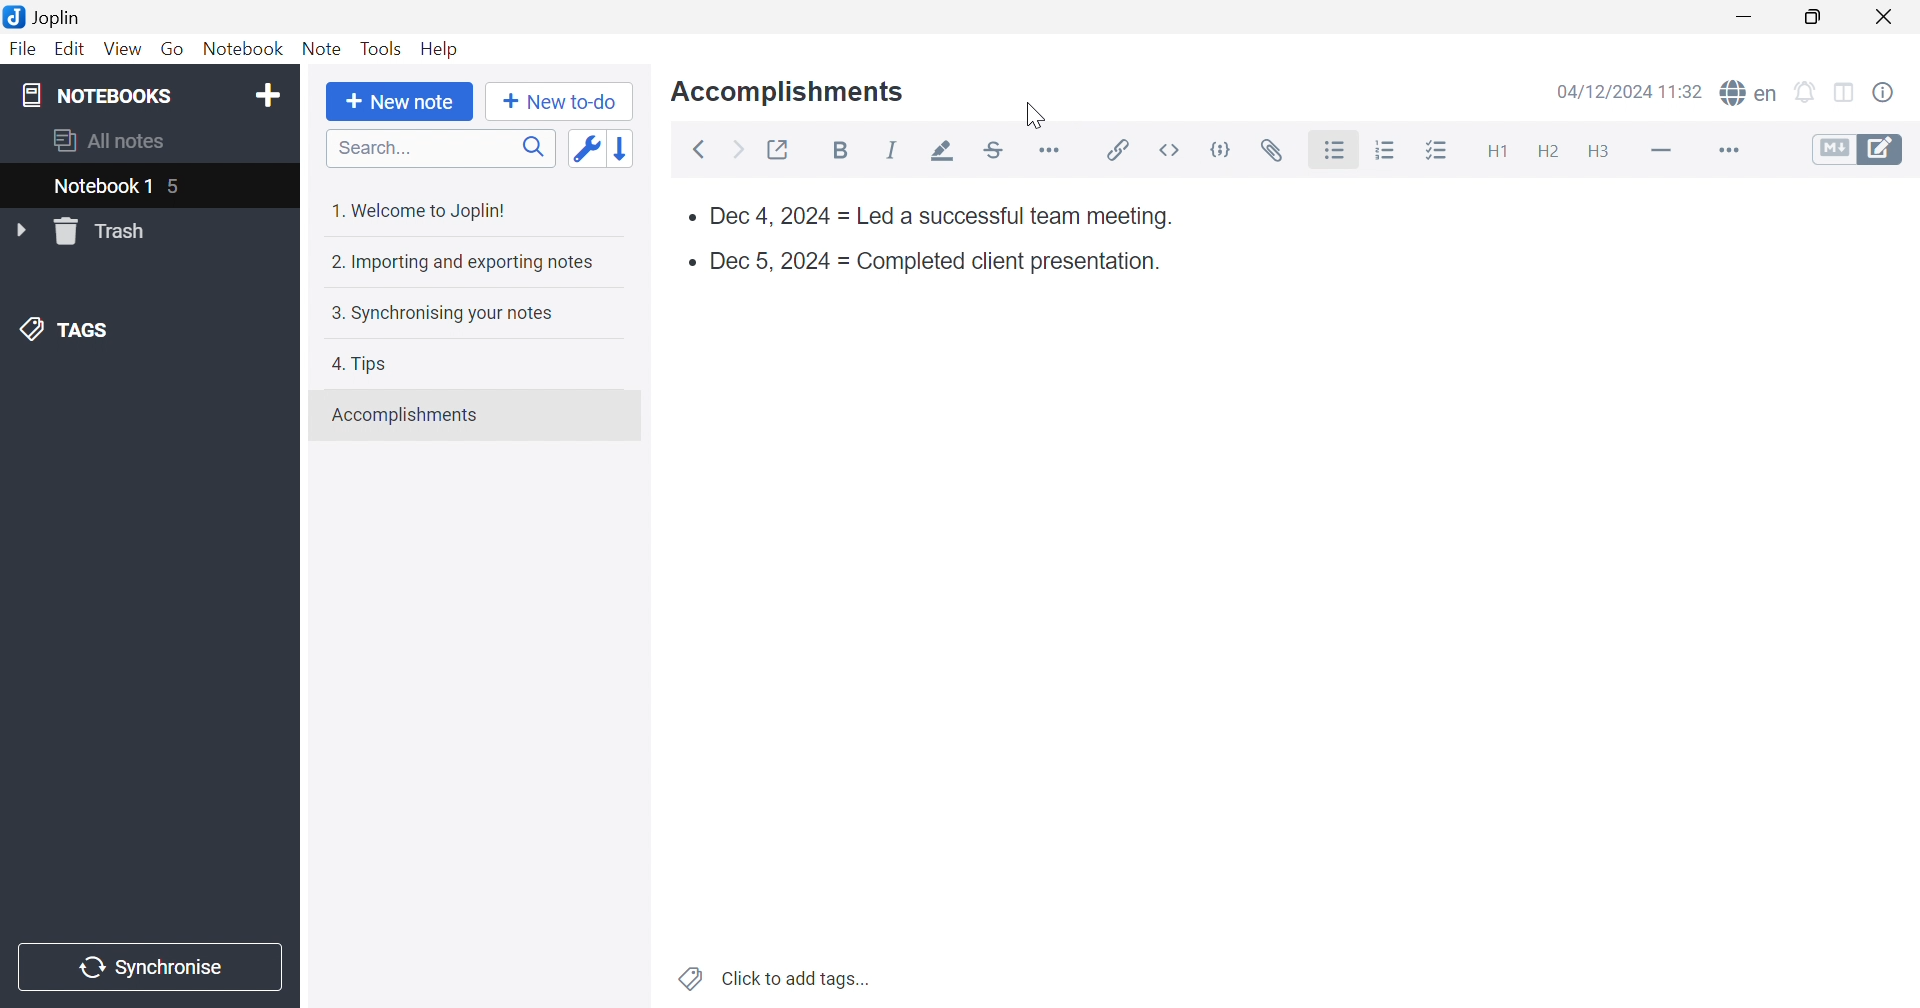 The image size is (1920, 1008). What do you see at coordinates (121, 50) in the screenshot?
I see `View` at bounding box center [121, 50].